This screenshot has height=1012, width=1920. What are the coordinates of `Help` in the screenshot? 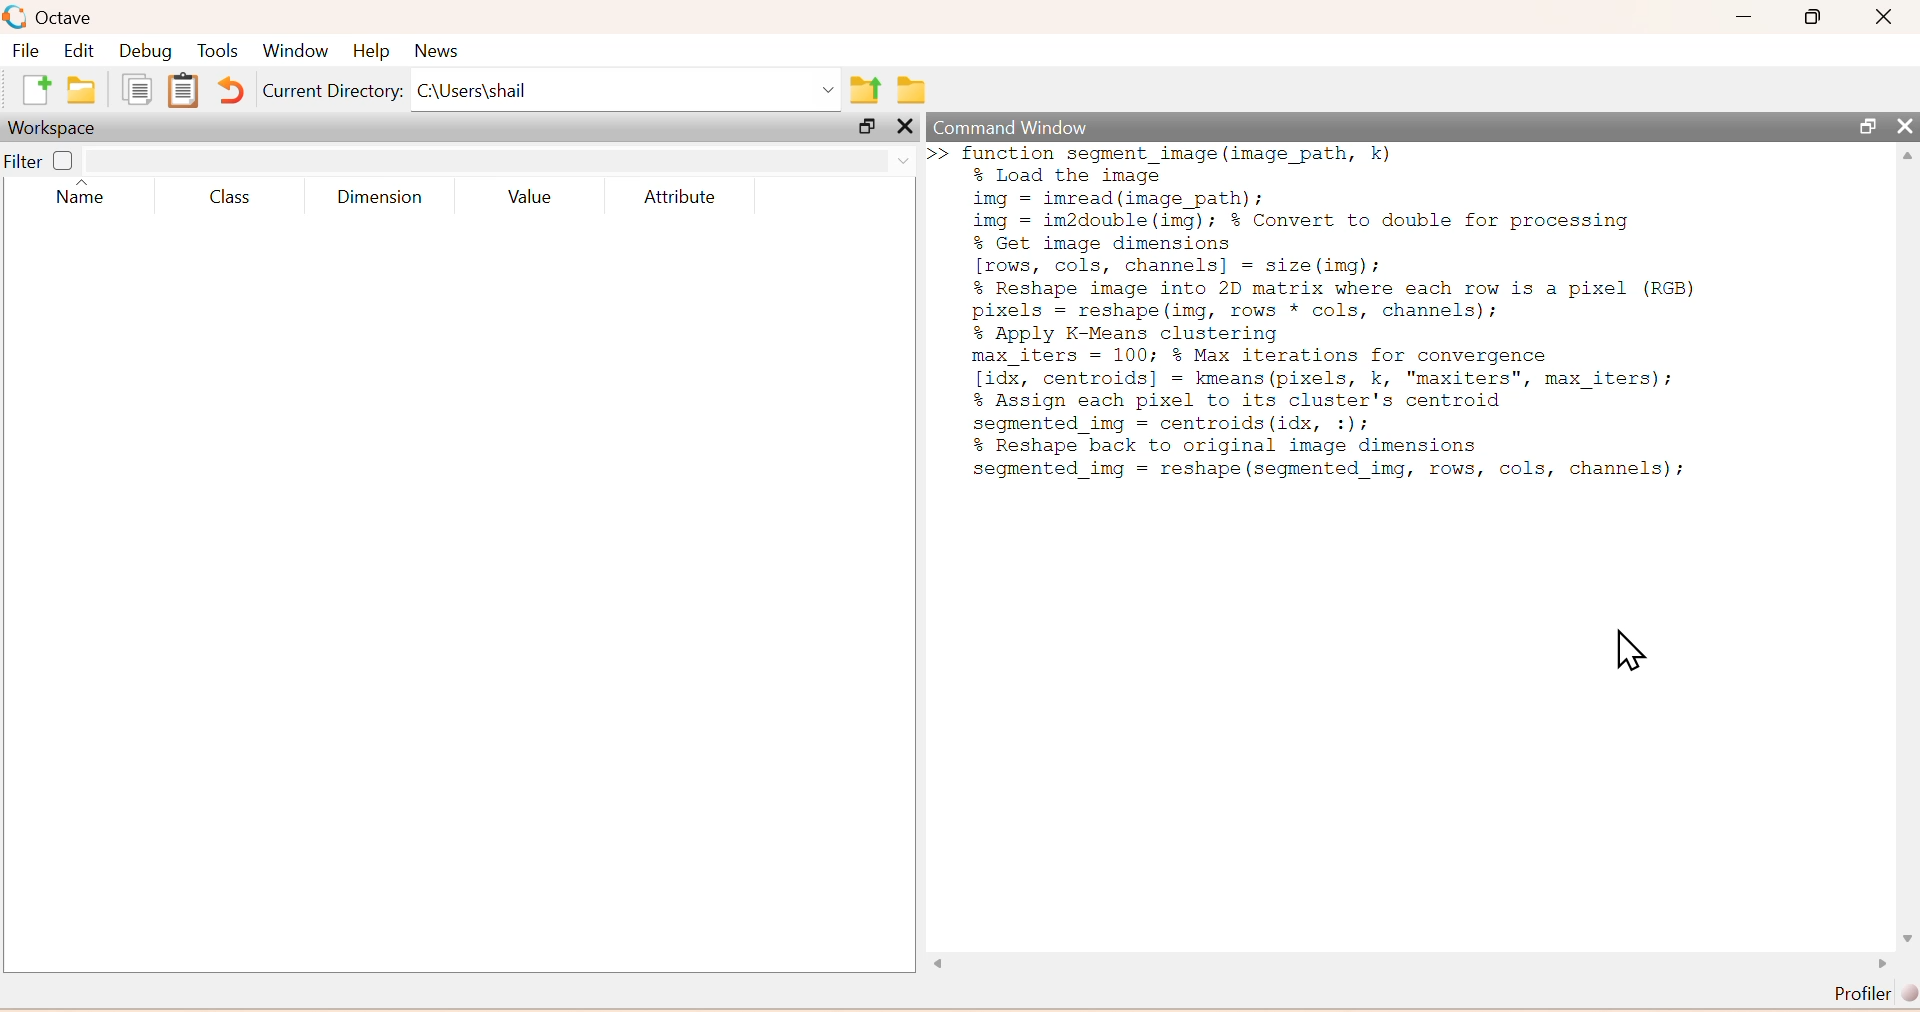 It's located at (369, 53).